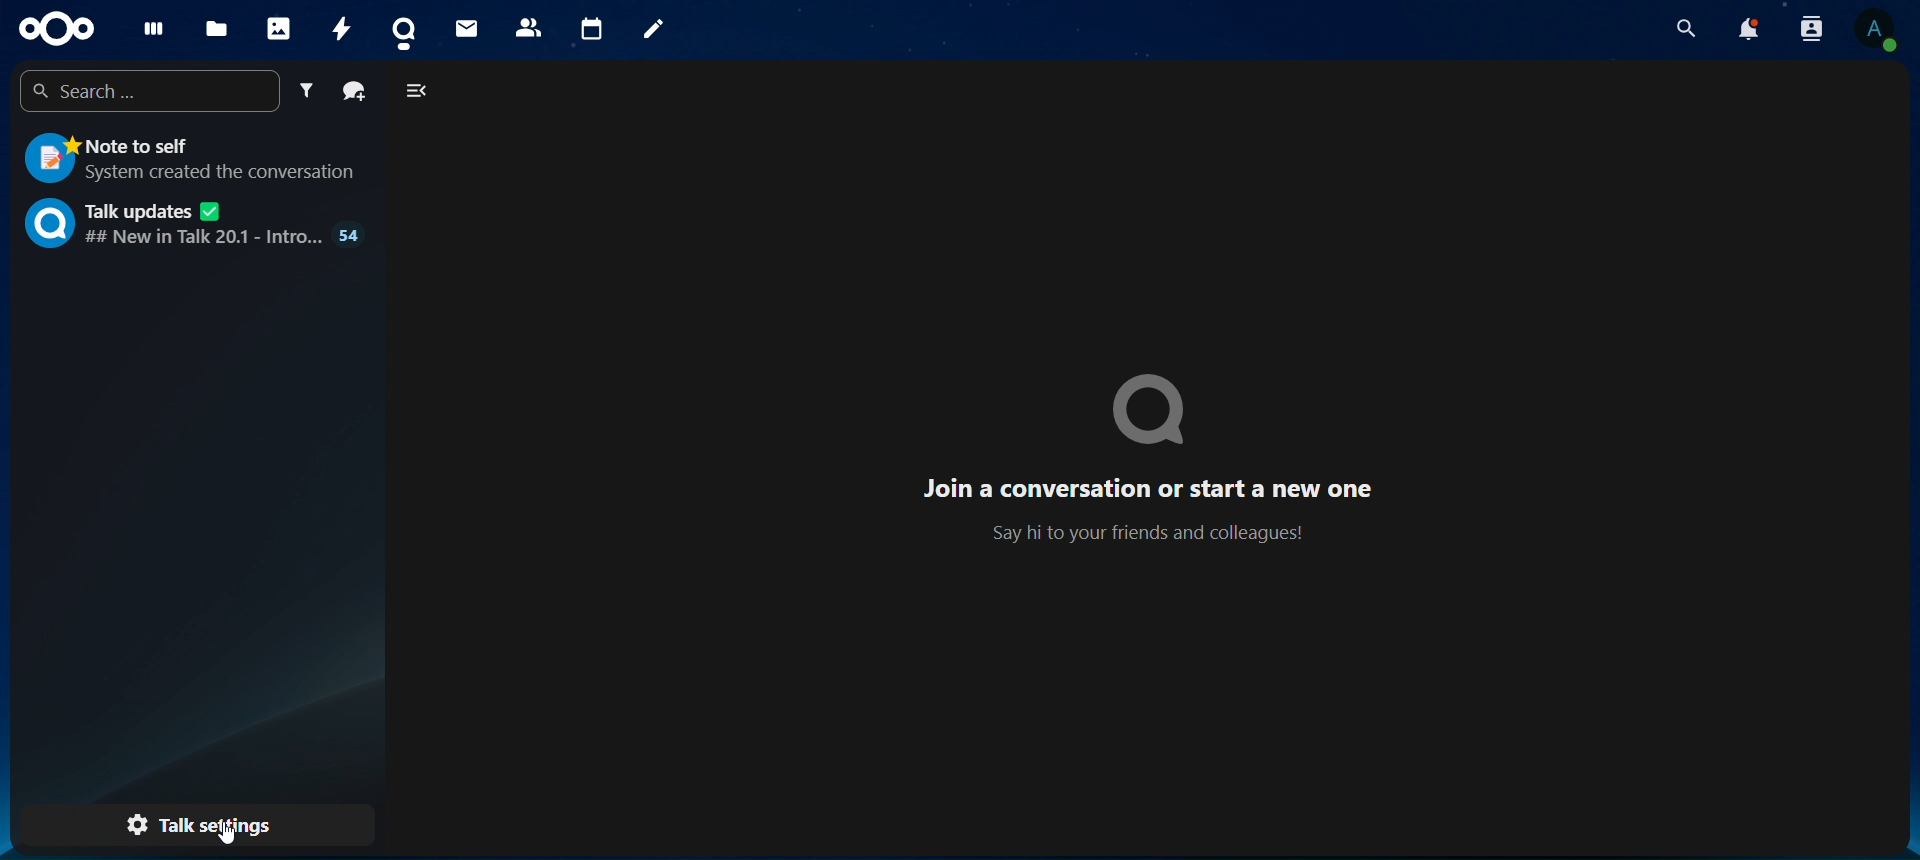  What do you see at coordinates (306, 89) in the screenshot?
I see `filter` at bounding box center [306, 89].